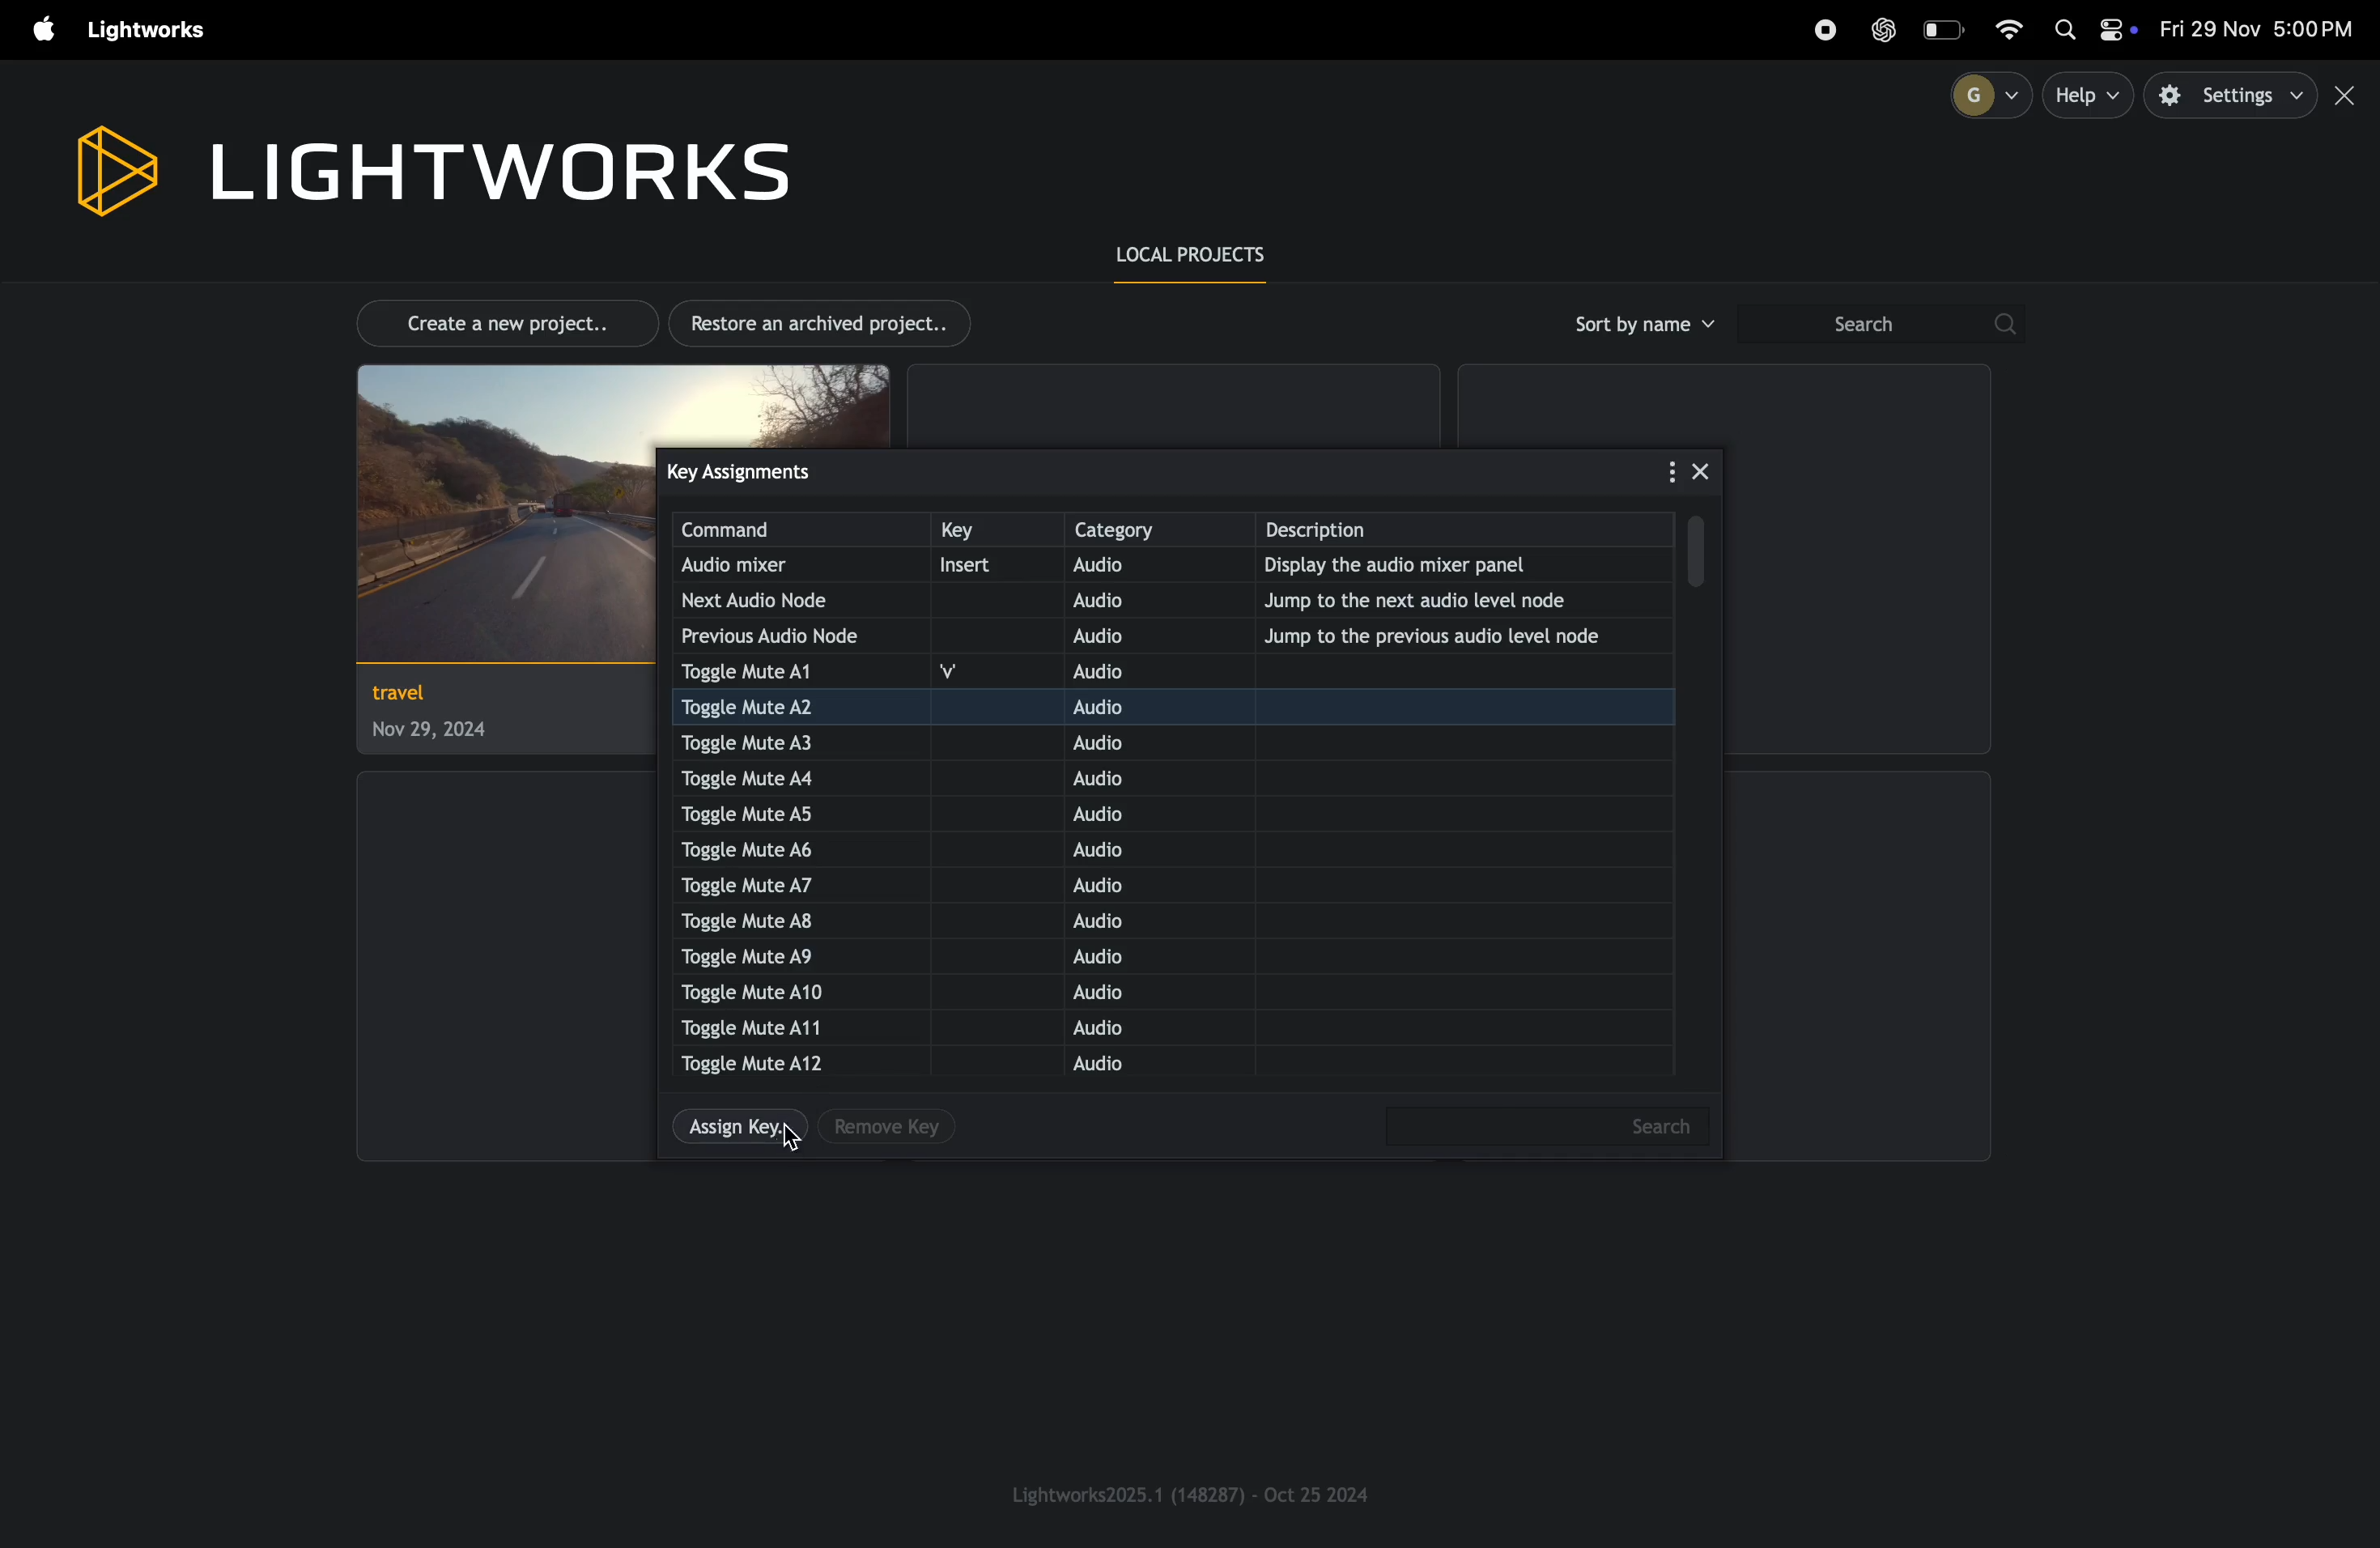  I want to click on sort by name, so click(1641, 324).